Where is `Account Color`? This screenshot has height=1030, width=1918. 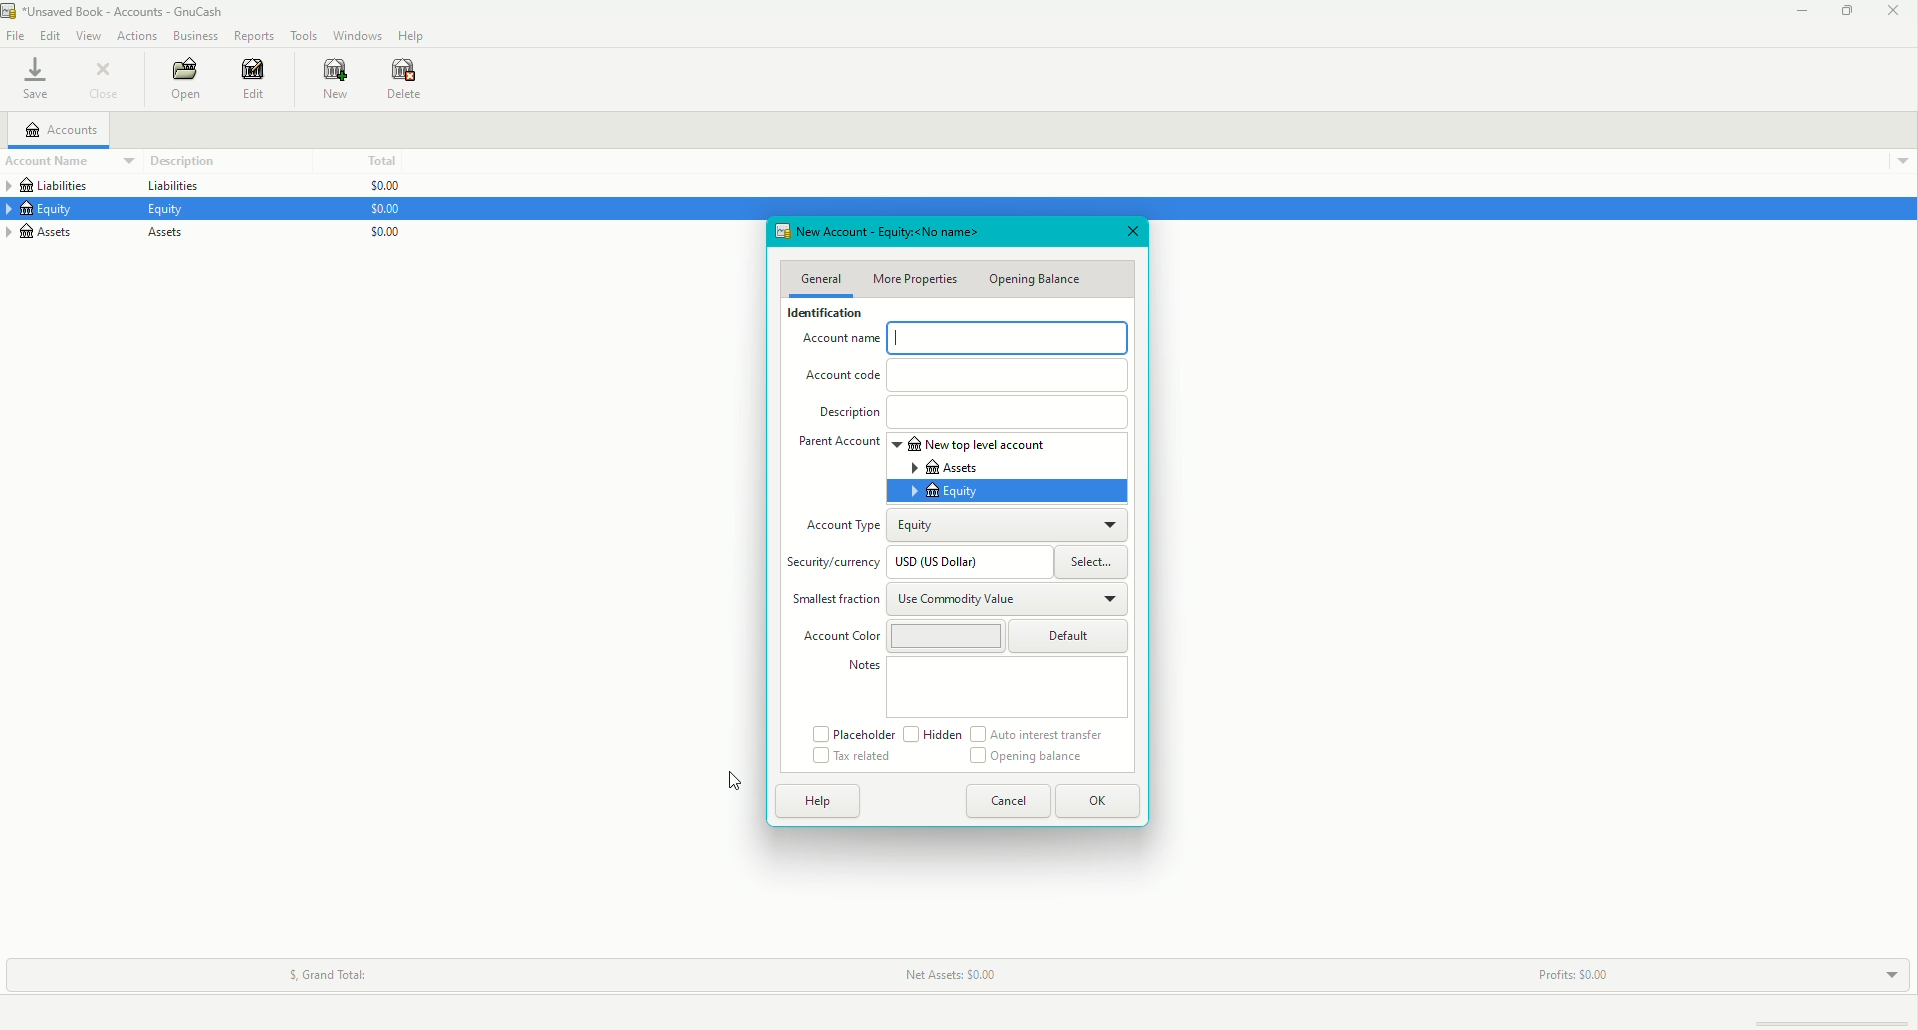
Account Color is located at coordinates (899, 637).